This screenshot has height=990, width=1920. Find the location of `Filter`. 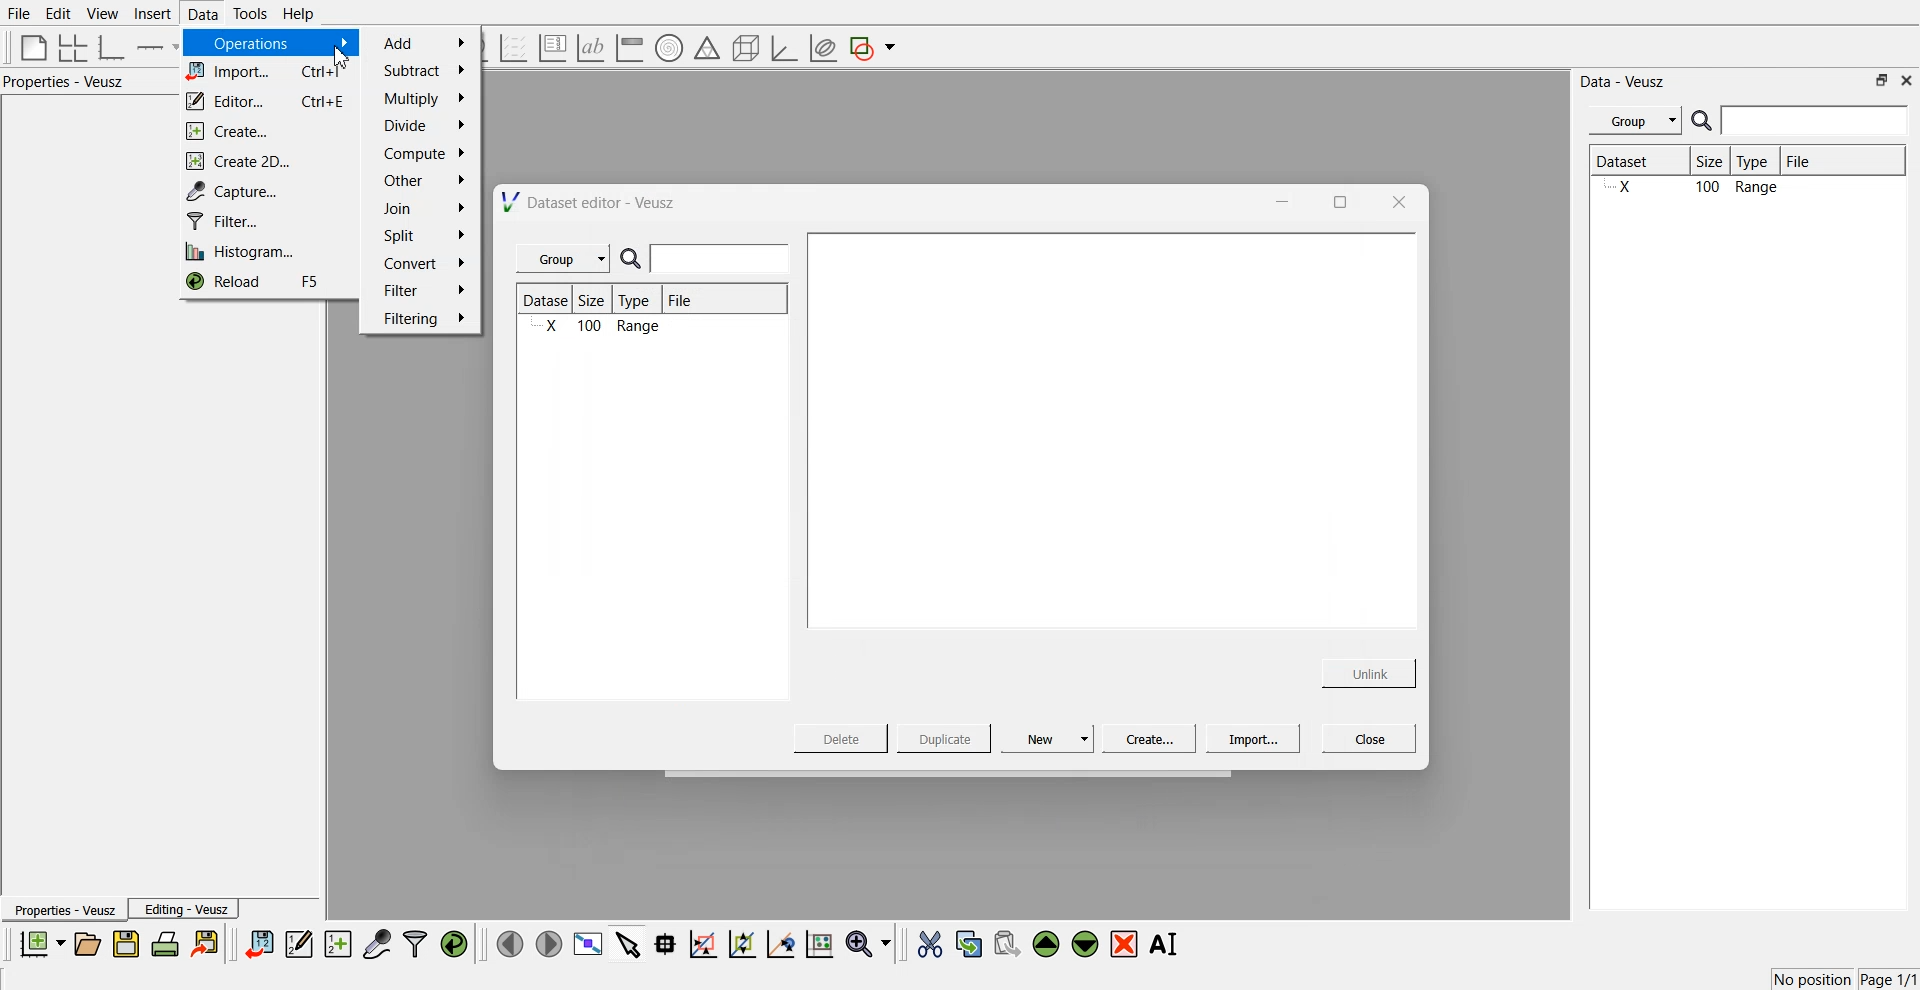

Filter is located at coordinates (423, 289).